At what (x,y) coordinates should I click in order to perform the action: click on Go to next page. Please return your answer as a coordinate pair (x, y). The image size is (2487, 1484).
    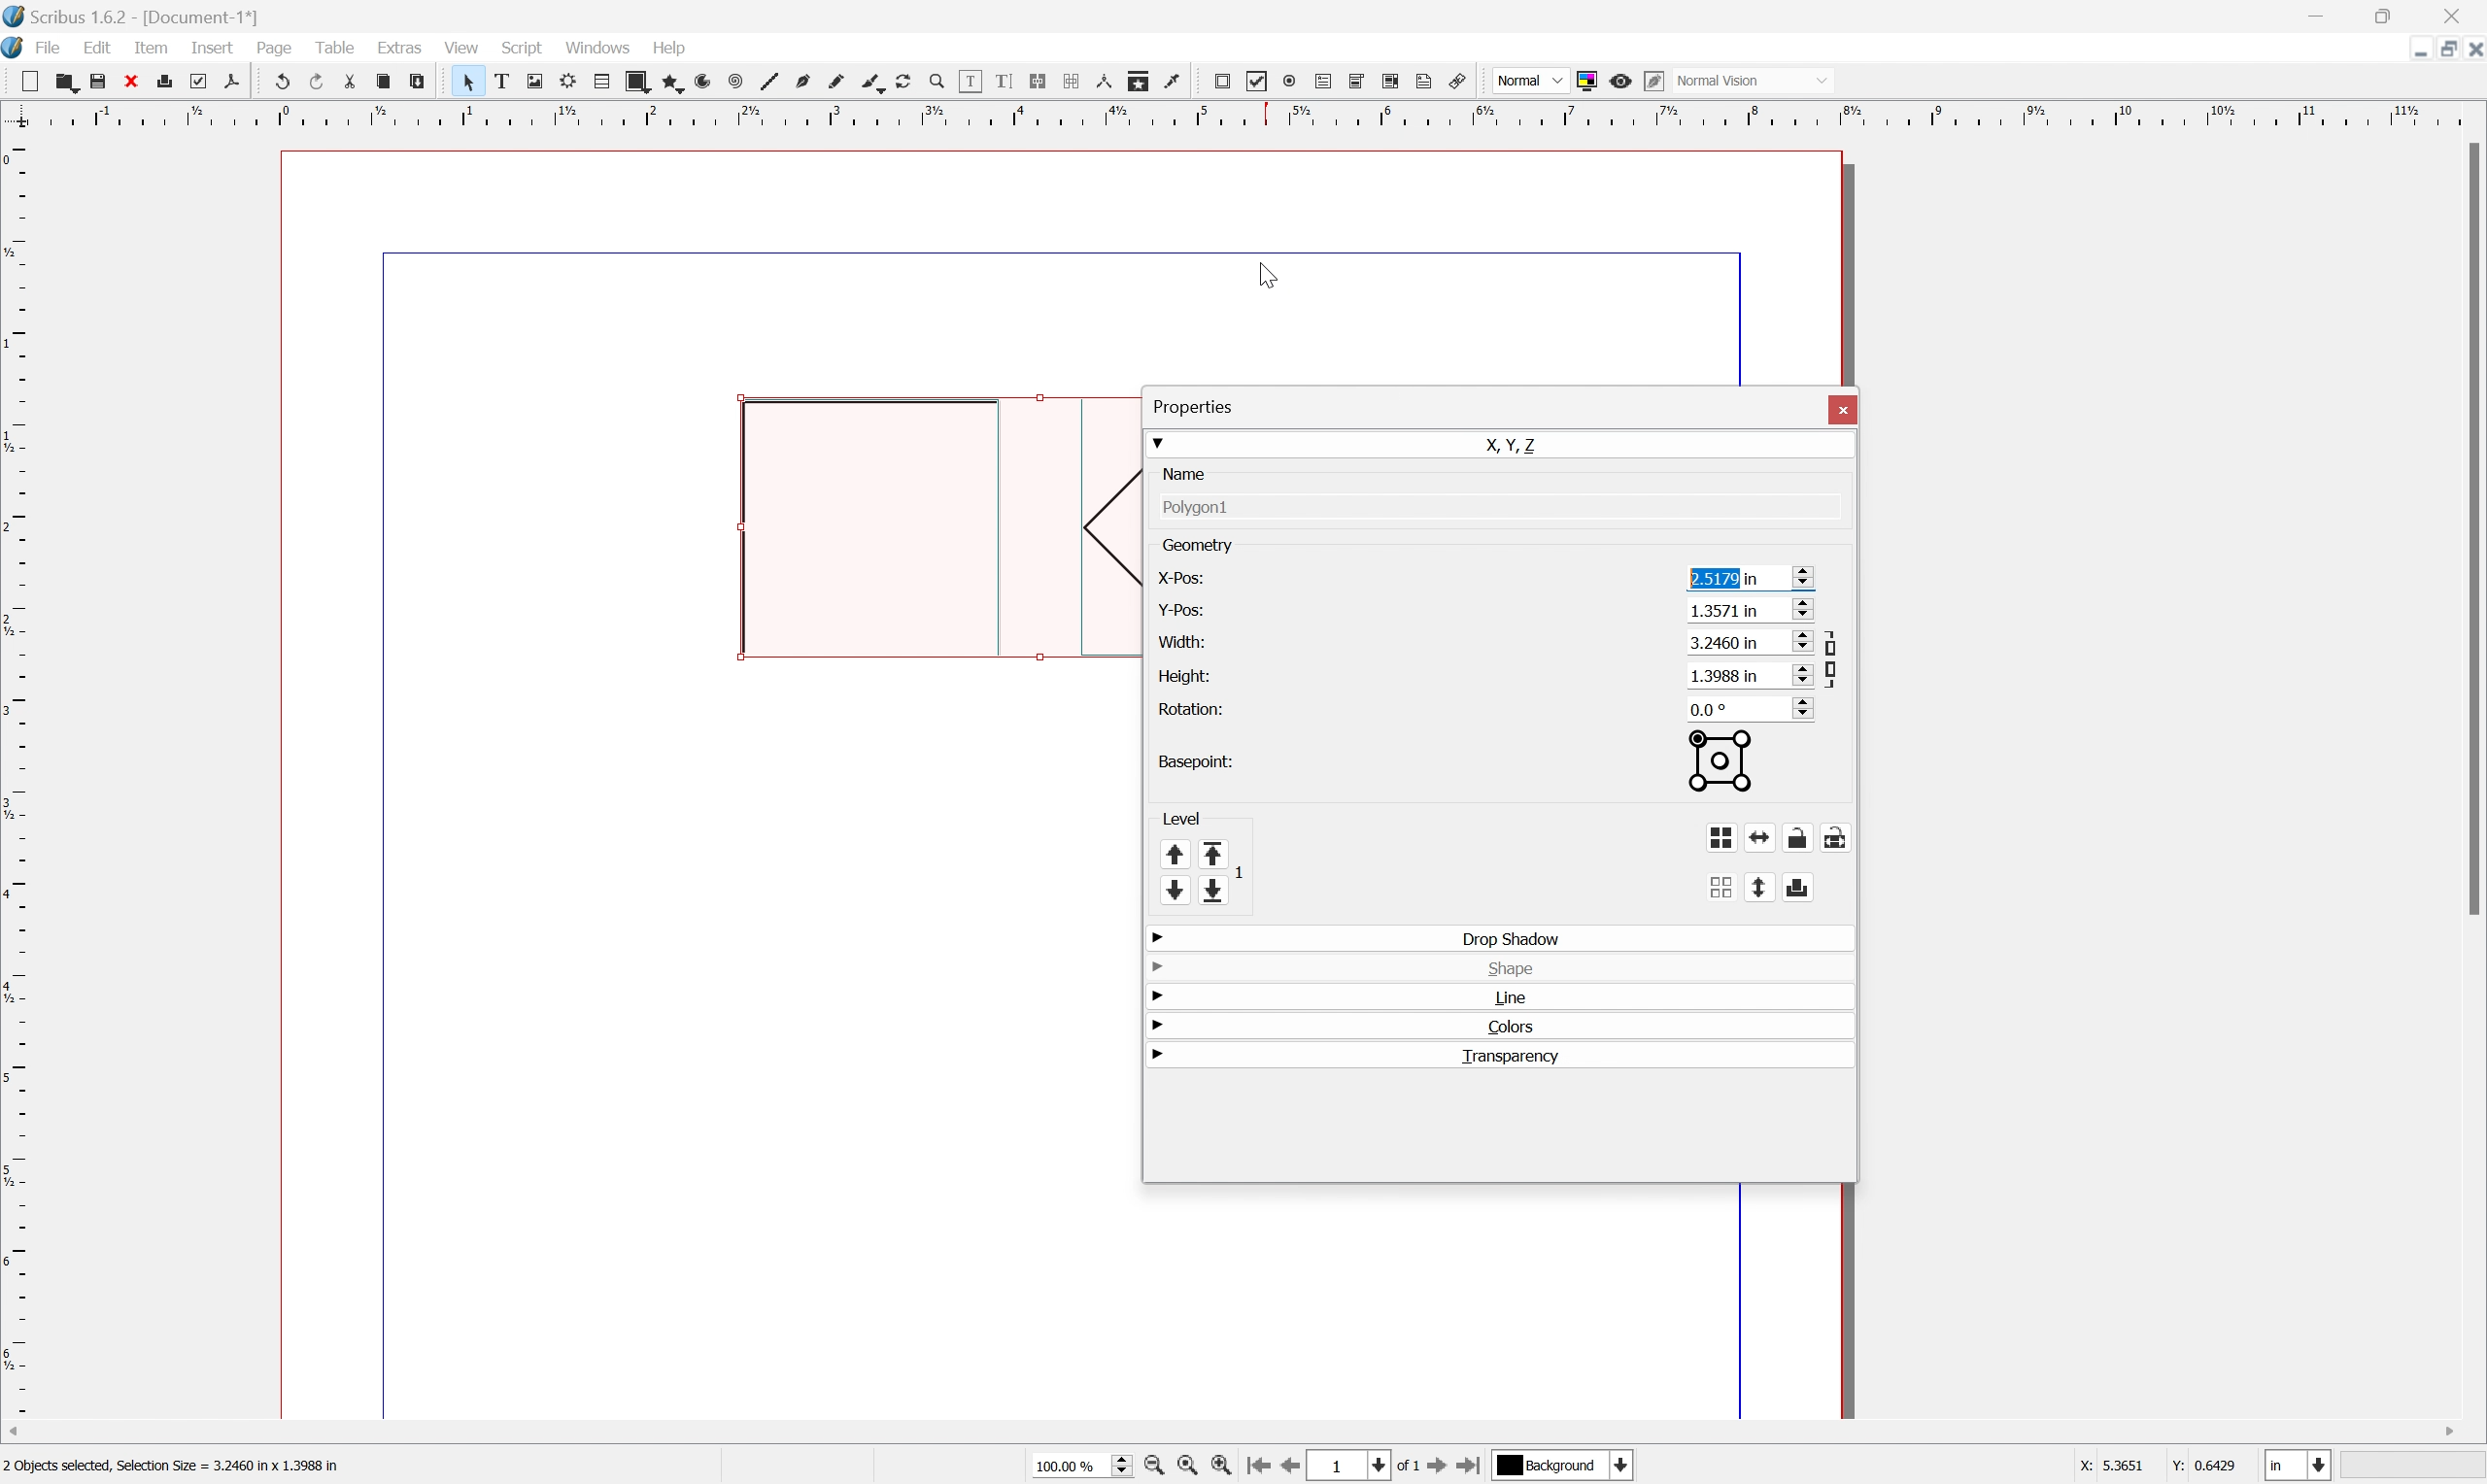
    Looking at the image, I should click on (1432, 1468).